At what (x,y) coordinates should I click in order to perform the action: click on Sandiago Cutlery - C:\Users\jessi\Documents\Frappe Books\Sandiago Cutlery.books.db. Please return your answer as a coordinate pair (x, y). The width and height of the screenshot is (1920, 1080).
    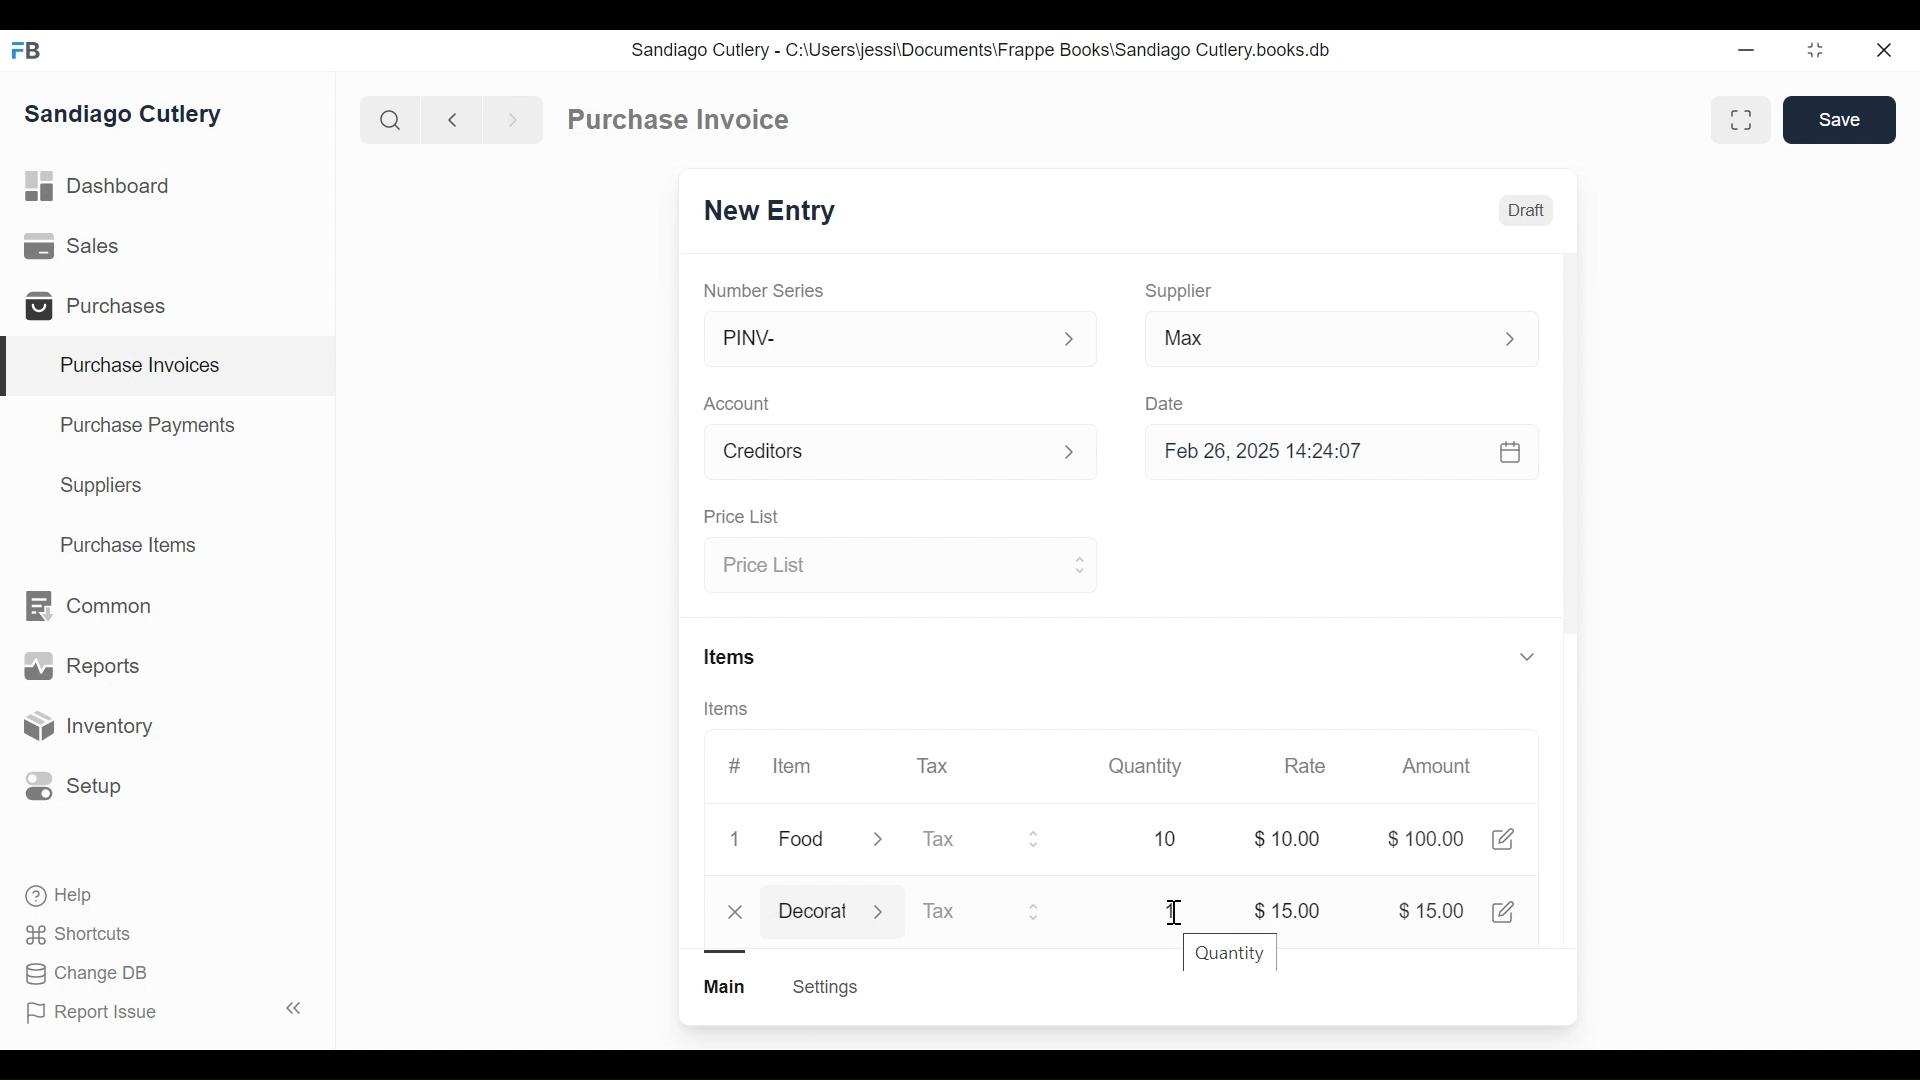
    Looking at the image, I should click on (982, 50).